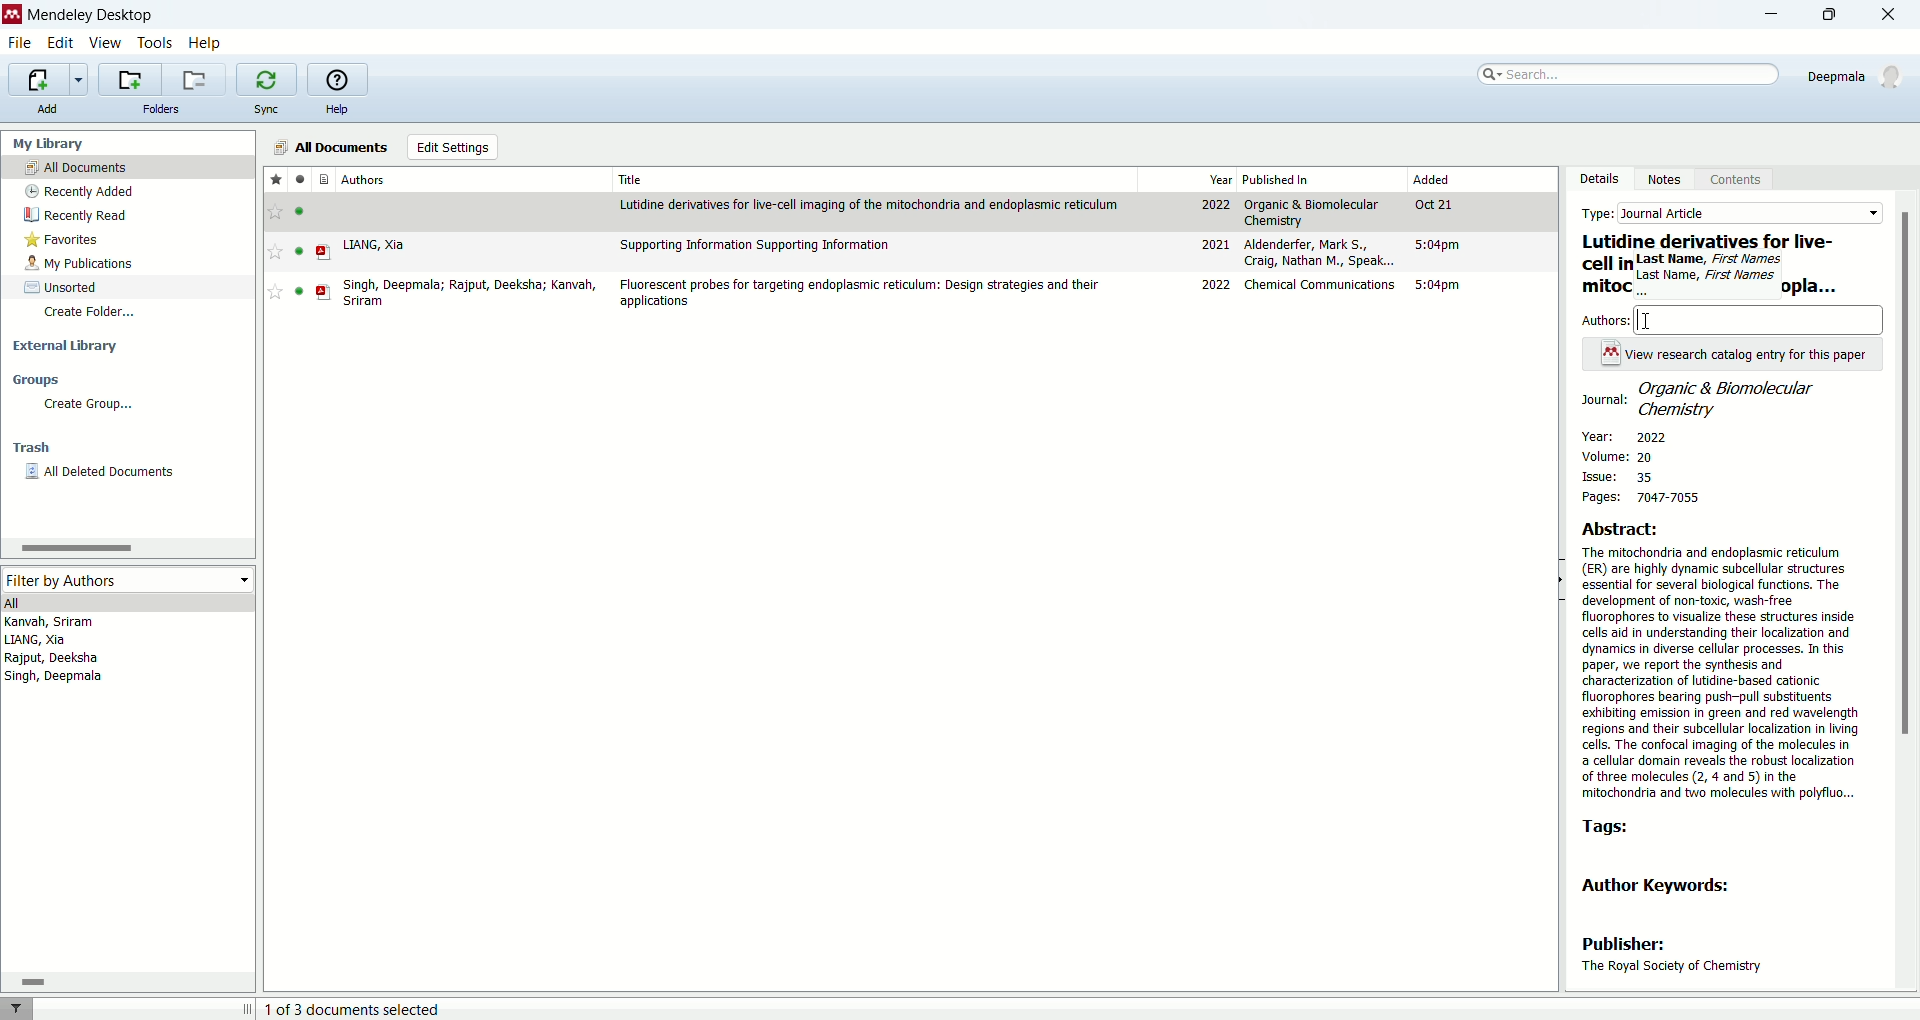  What do you see at coordinates (1610, 352) in the screenshot?
I see `Icon` at bounding box center [1610, 352].